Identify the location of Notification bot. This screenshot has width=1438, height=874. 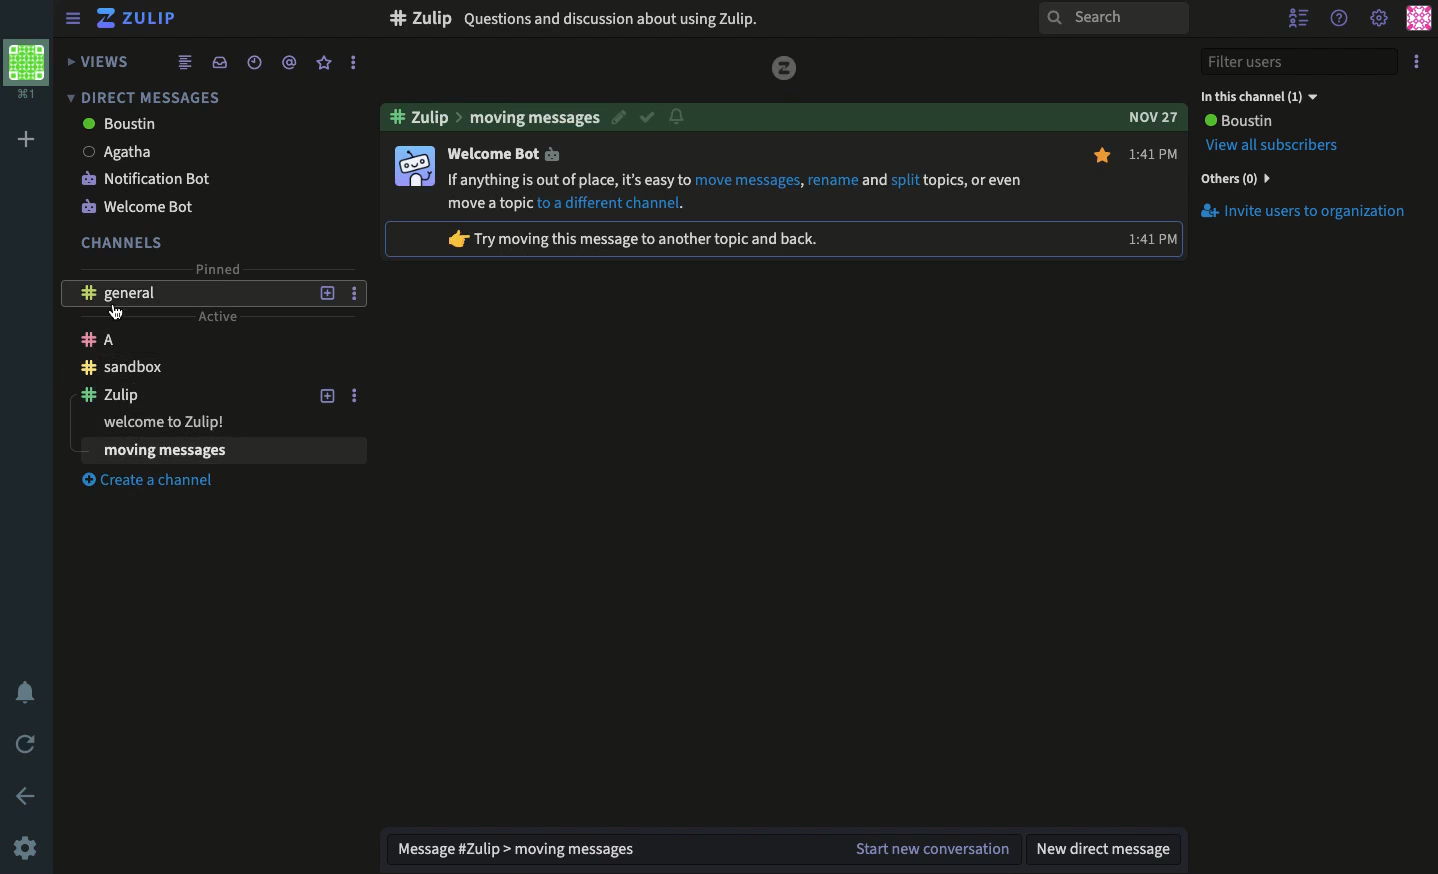
(192, 177).